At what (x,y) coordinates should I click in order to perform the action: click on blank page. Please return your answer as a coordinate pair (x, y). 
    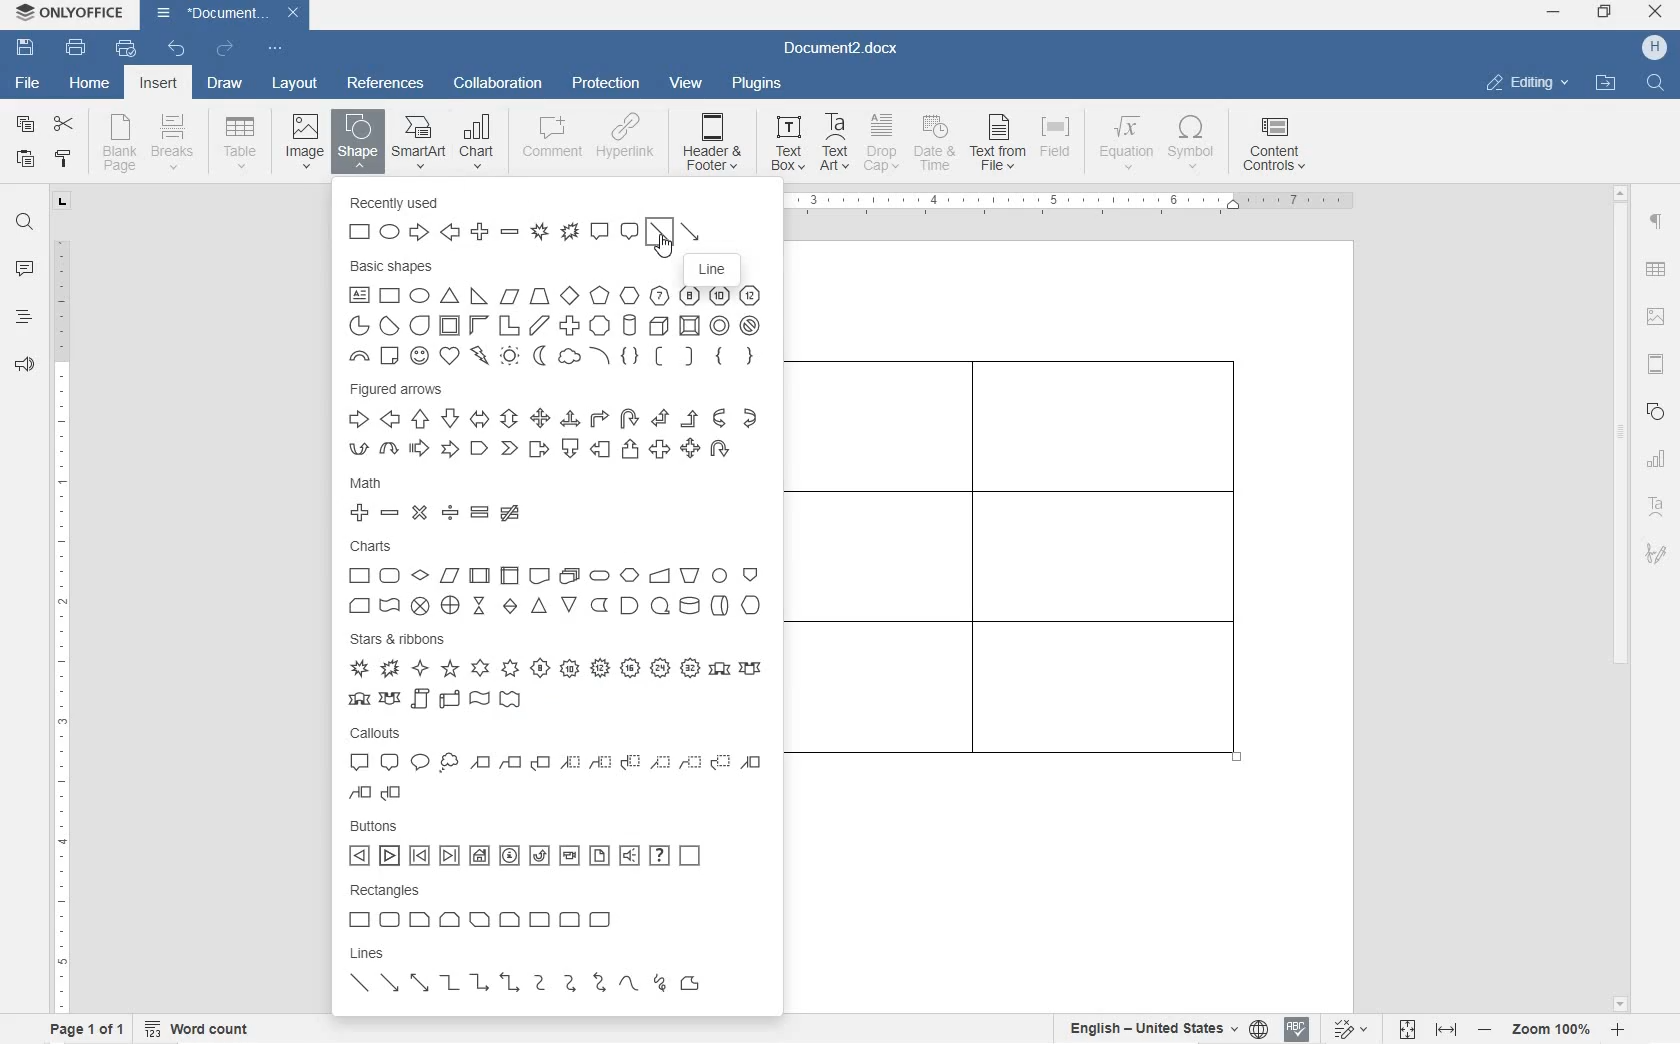
    Looking at the image, I should click on (117, 145).